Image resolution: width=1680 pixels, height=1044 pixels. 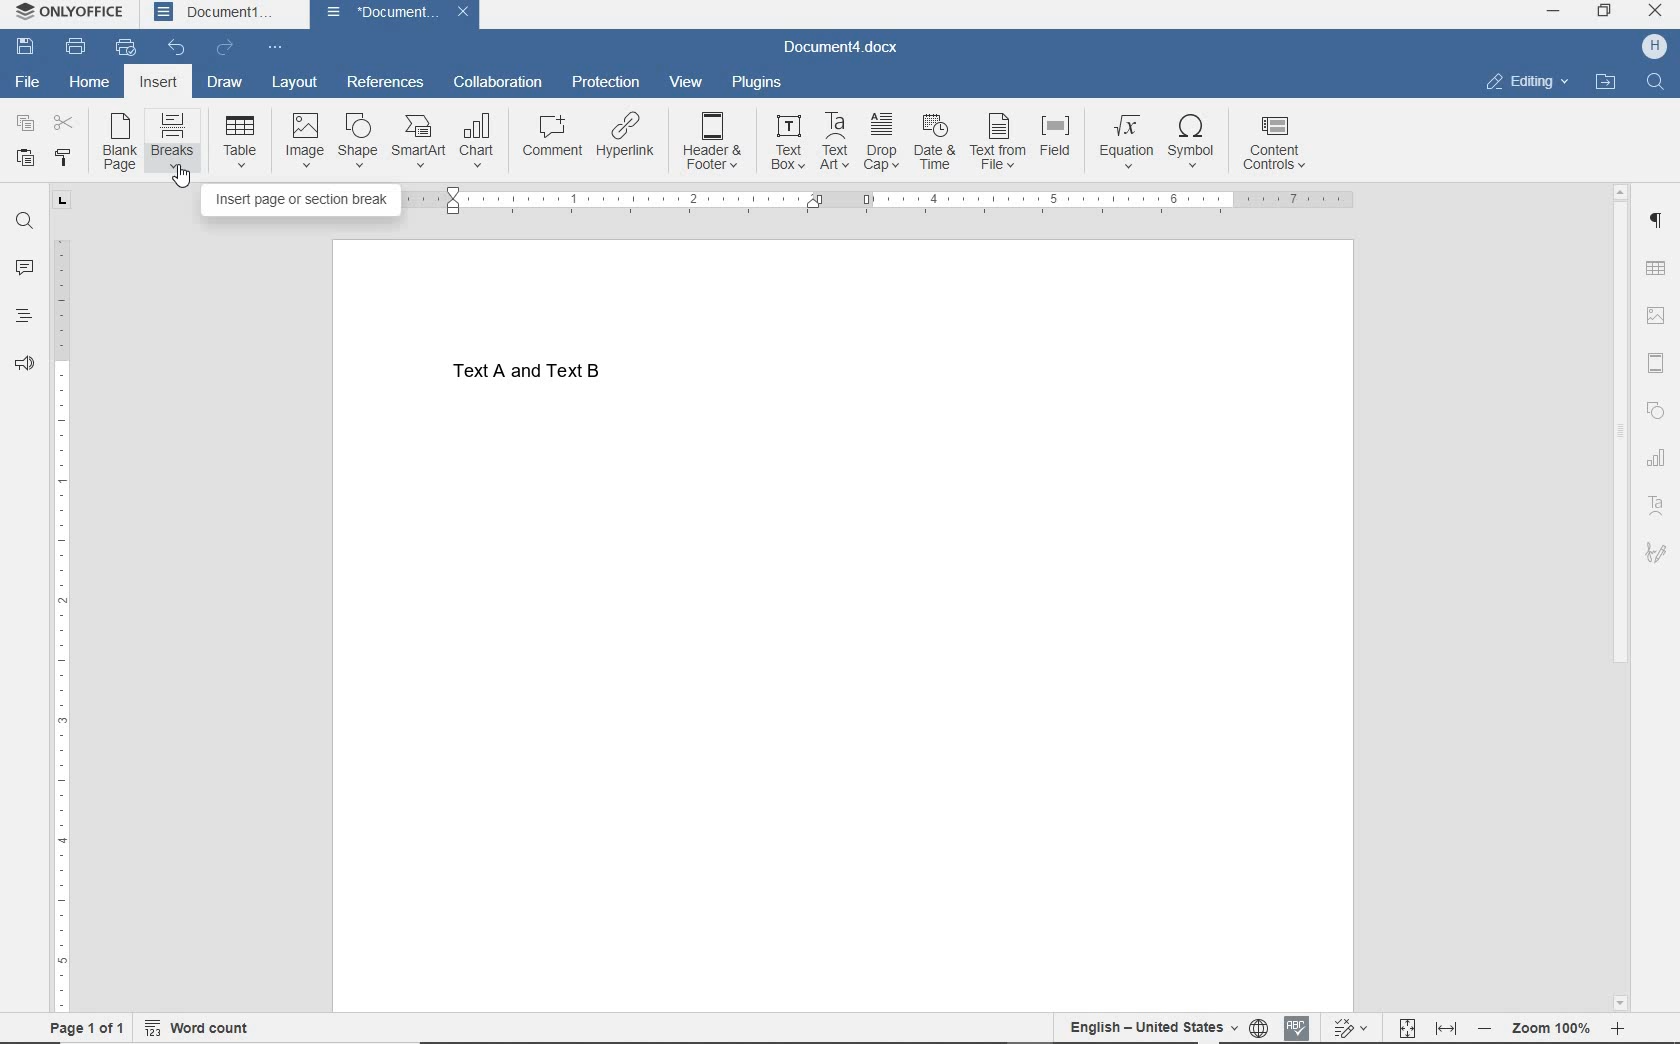 What do you see at coordinates (301, 141) in the screenshot?
I see `IMAGE` at bounding box center [301, 141].